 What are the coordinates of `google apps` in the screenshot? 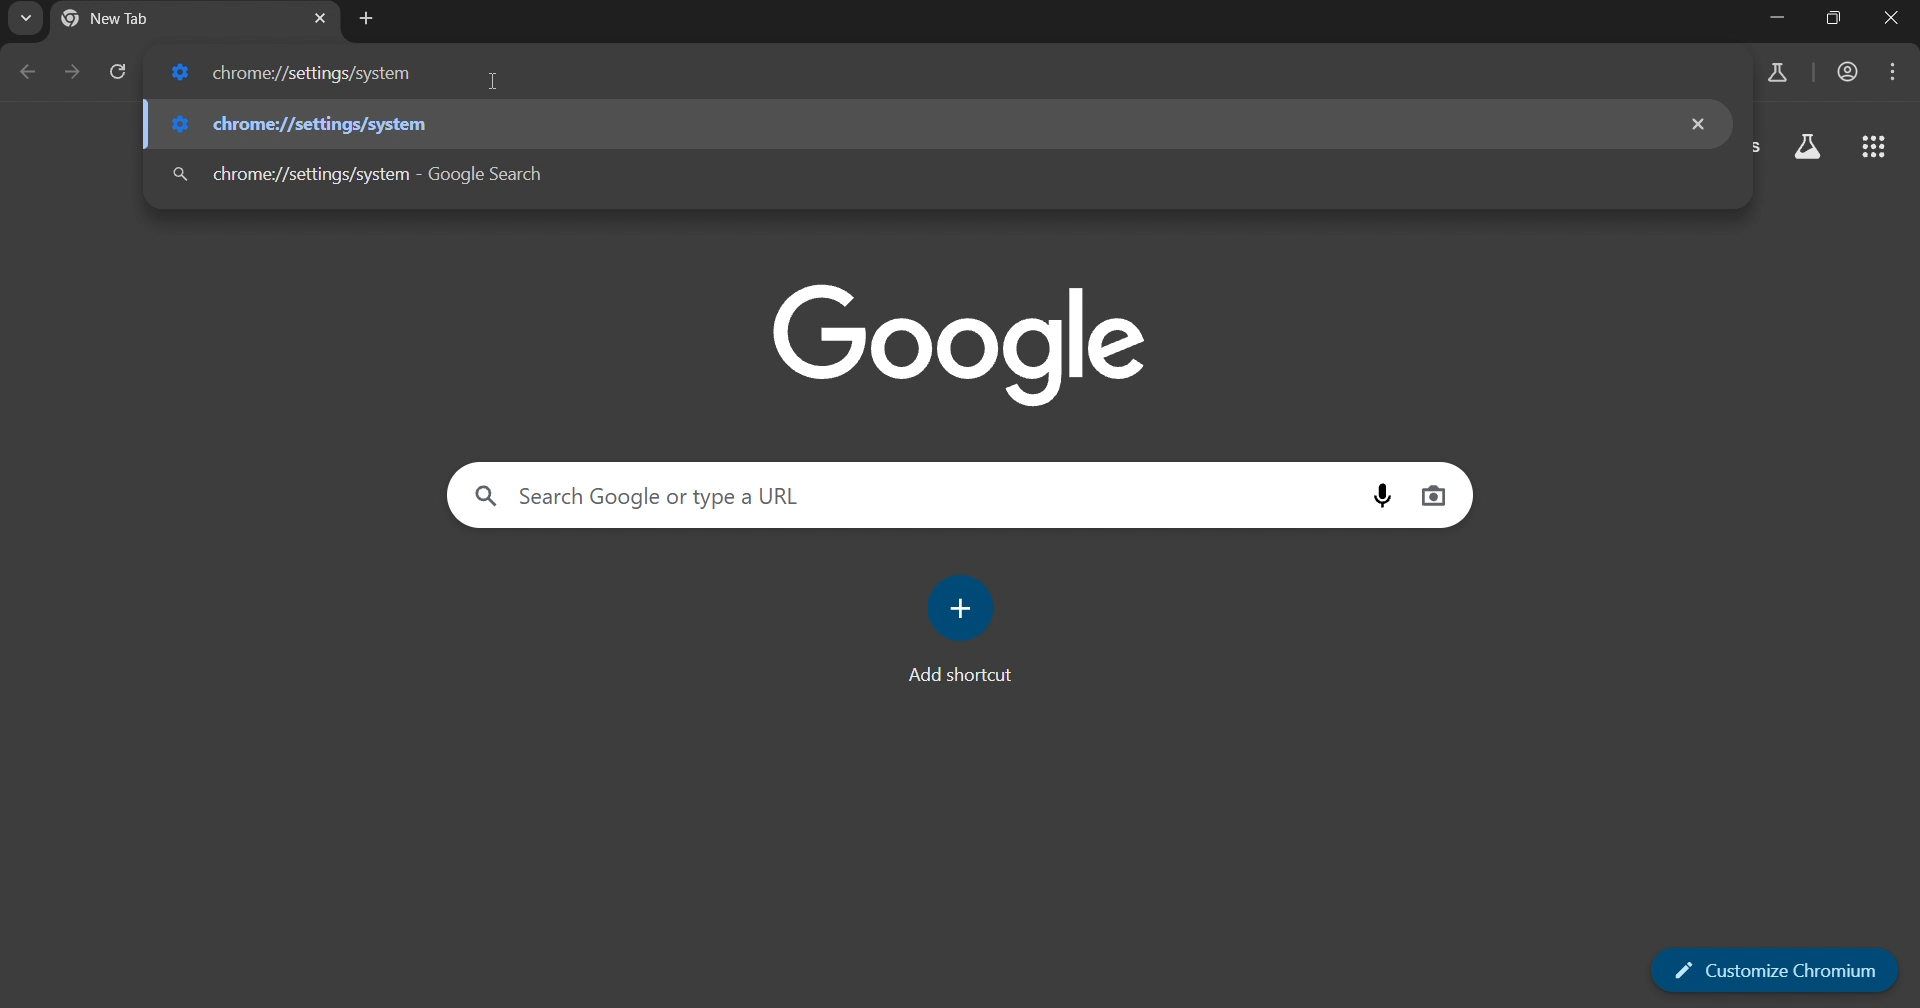 It's located at (1877, 148).